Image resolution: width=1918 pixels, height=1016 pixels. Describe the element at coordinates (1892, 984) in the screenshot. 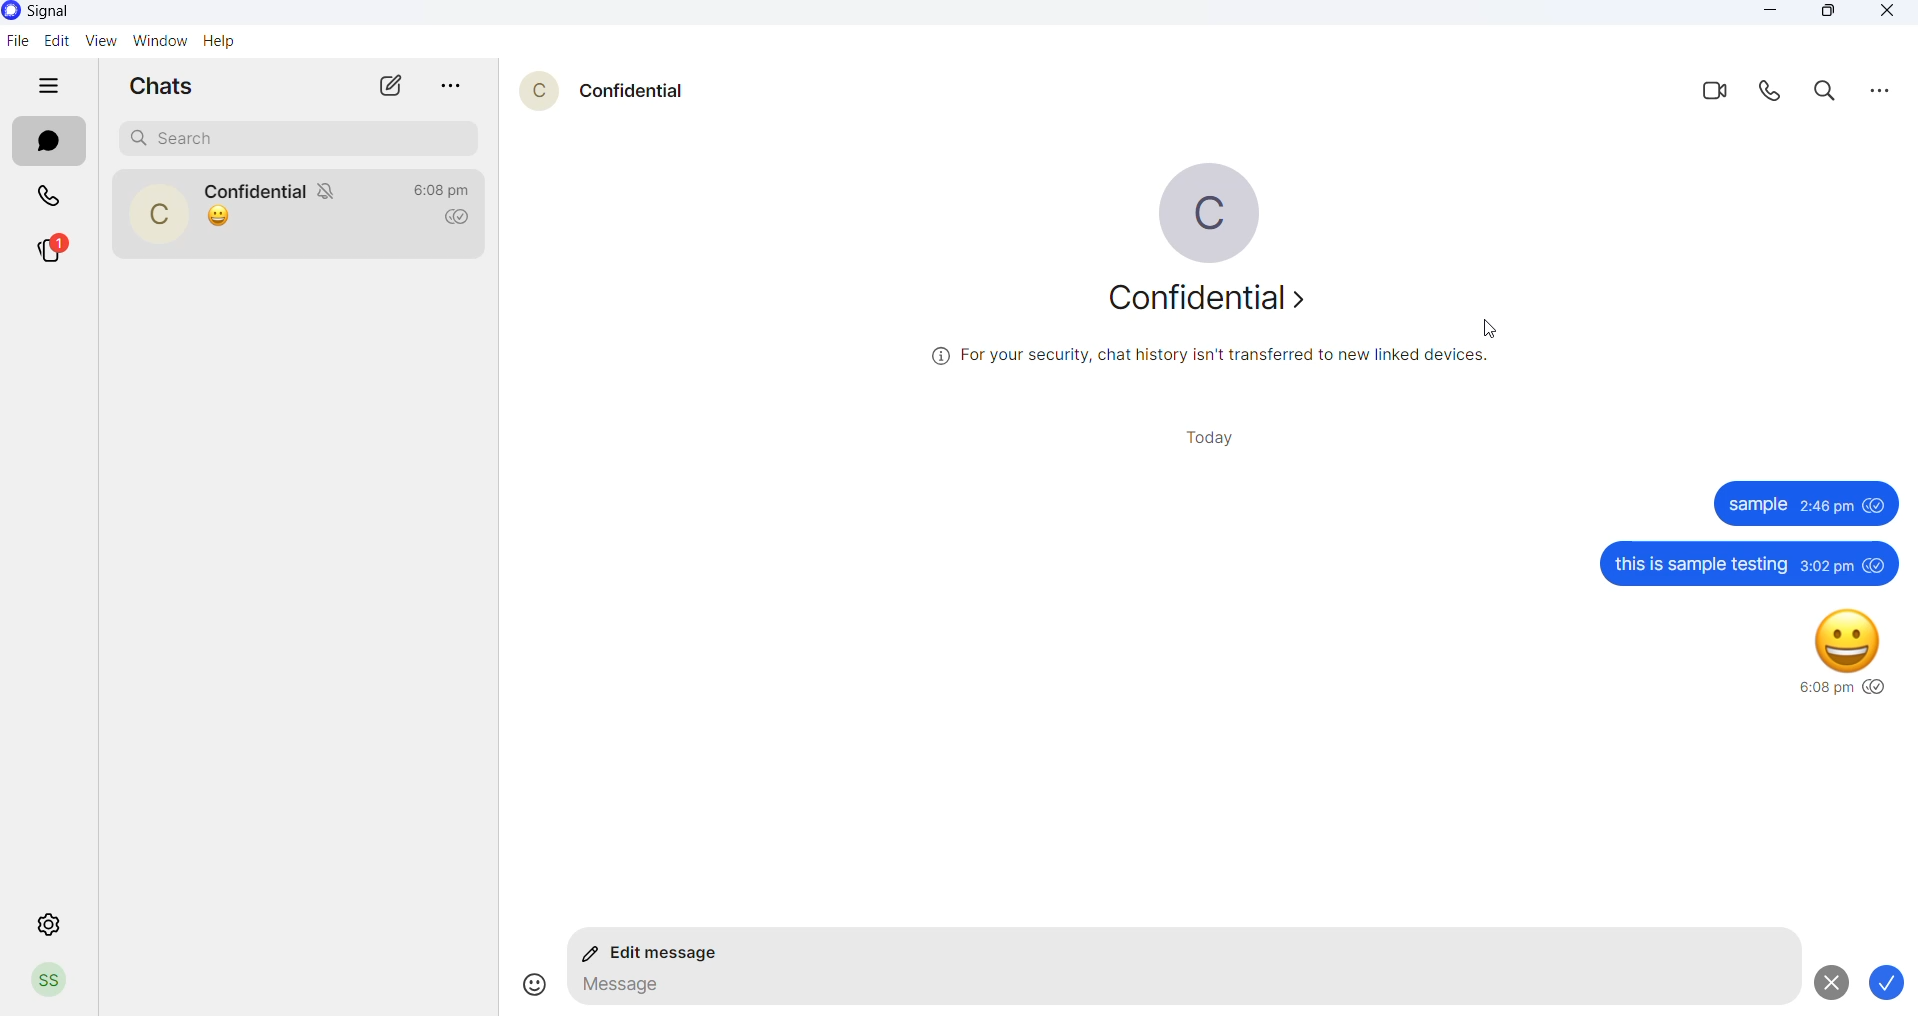

I see `ok` at that location.